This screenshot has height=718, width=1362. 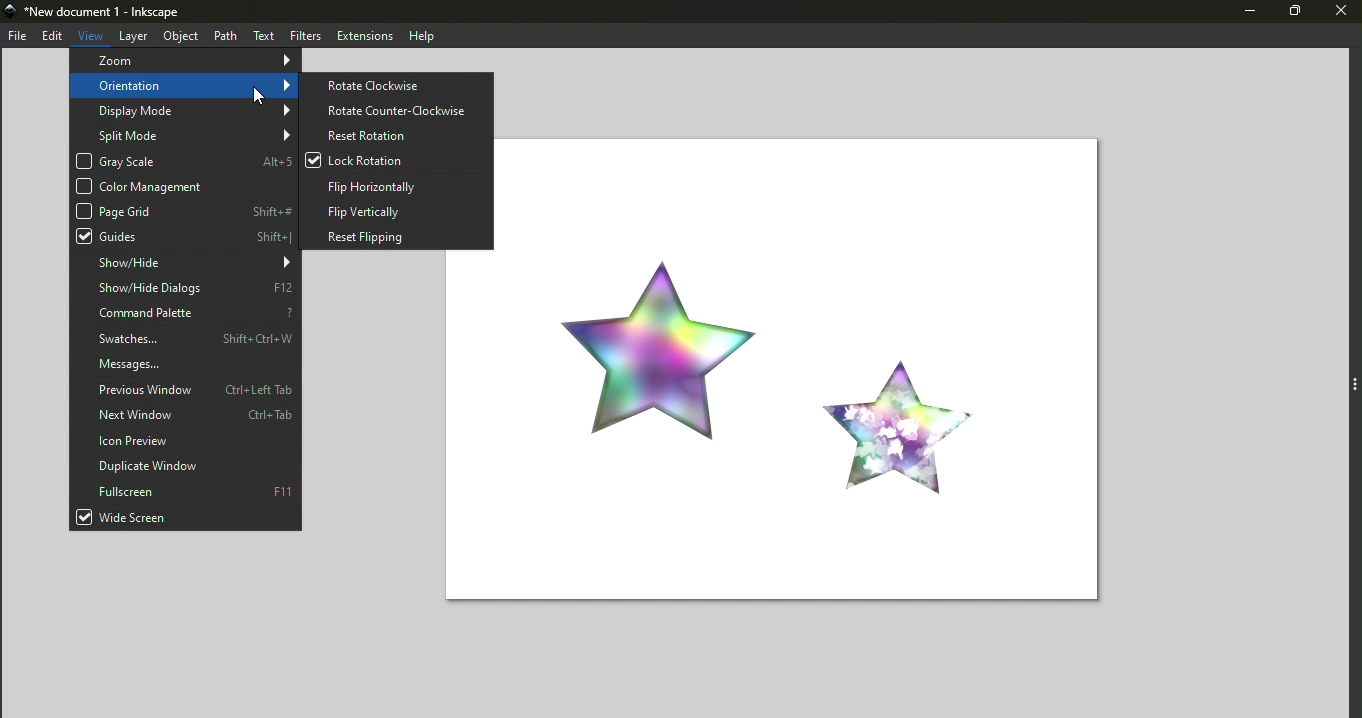 What do you see at coordinates (400, 84) in the screenshot?
I see `Rotate clockwise` at bounding box center [400, 84].